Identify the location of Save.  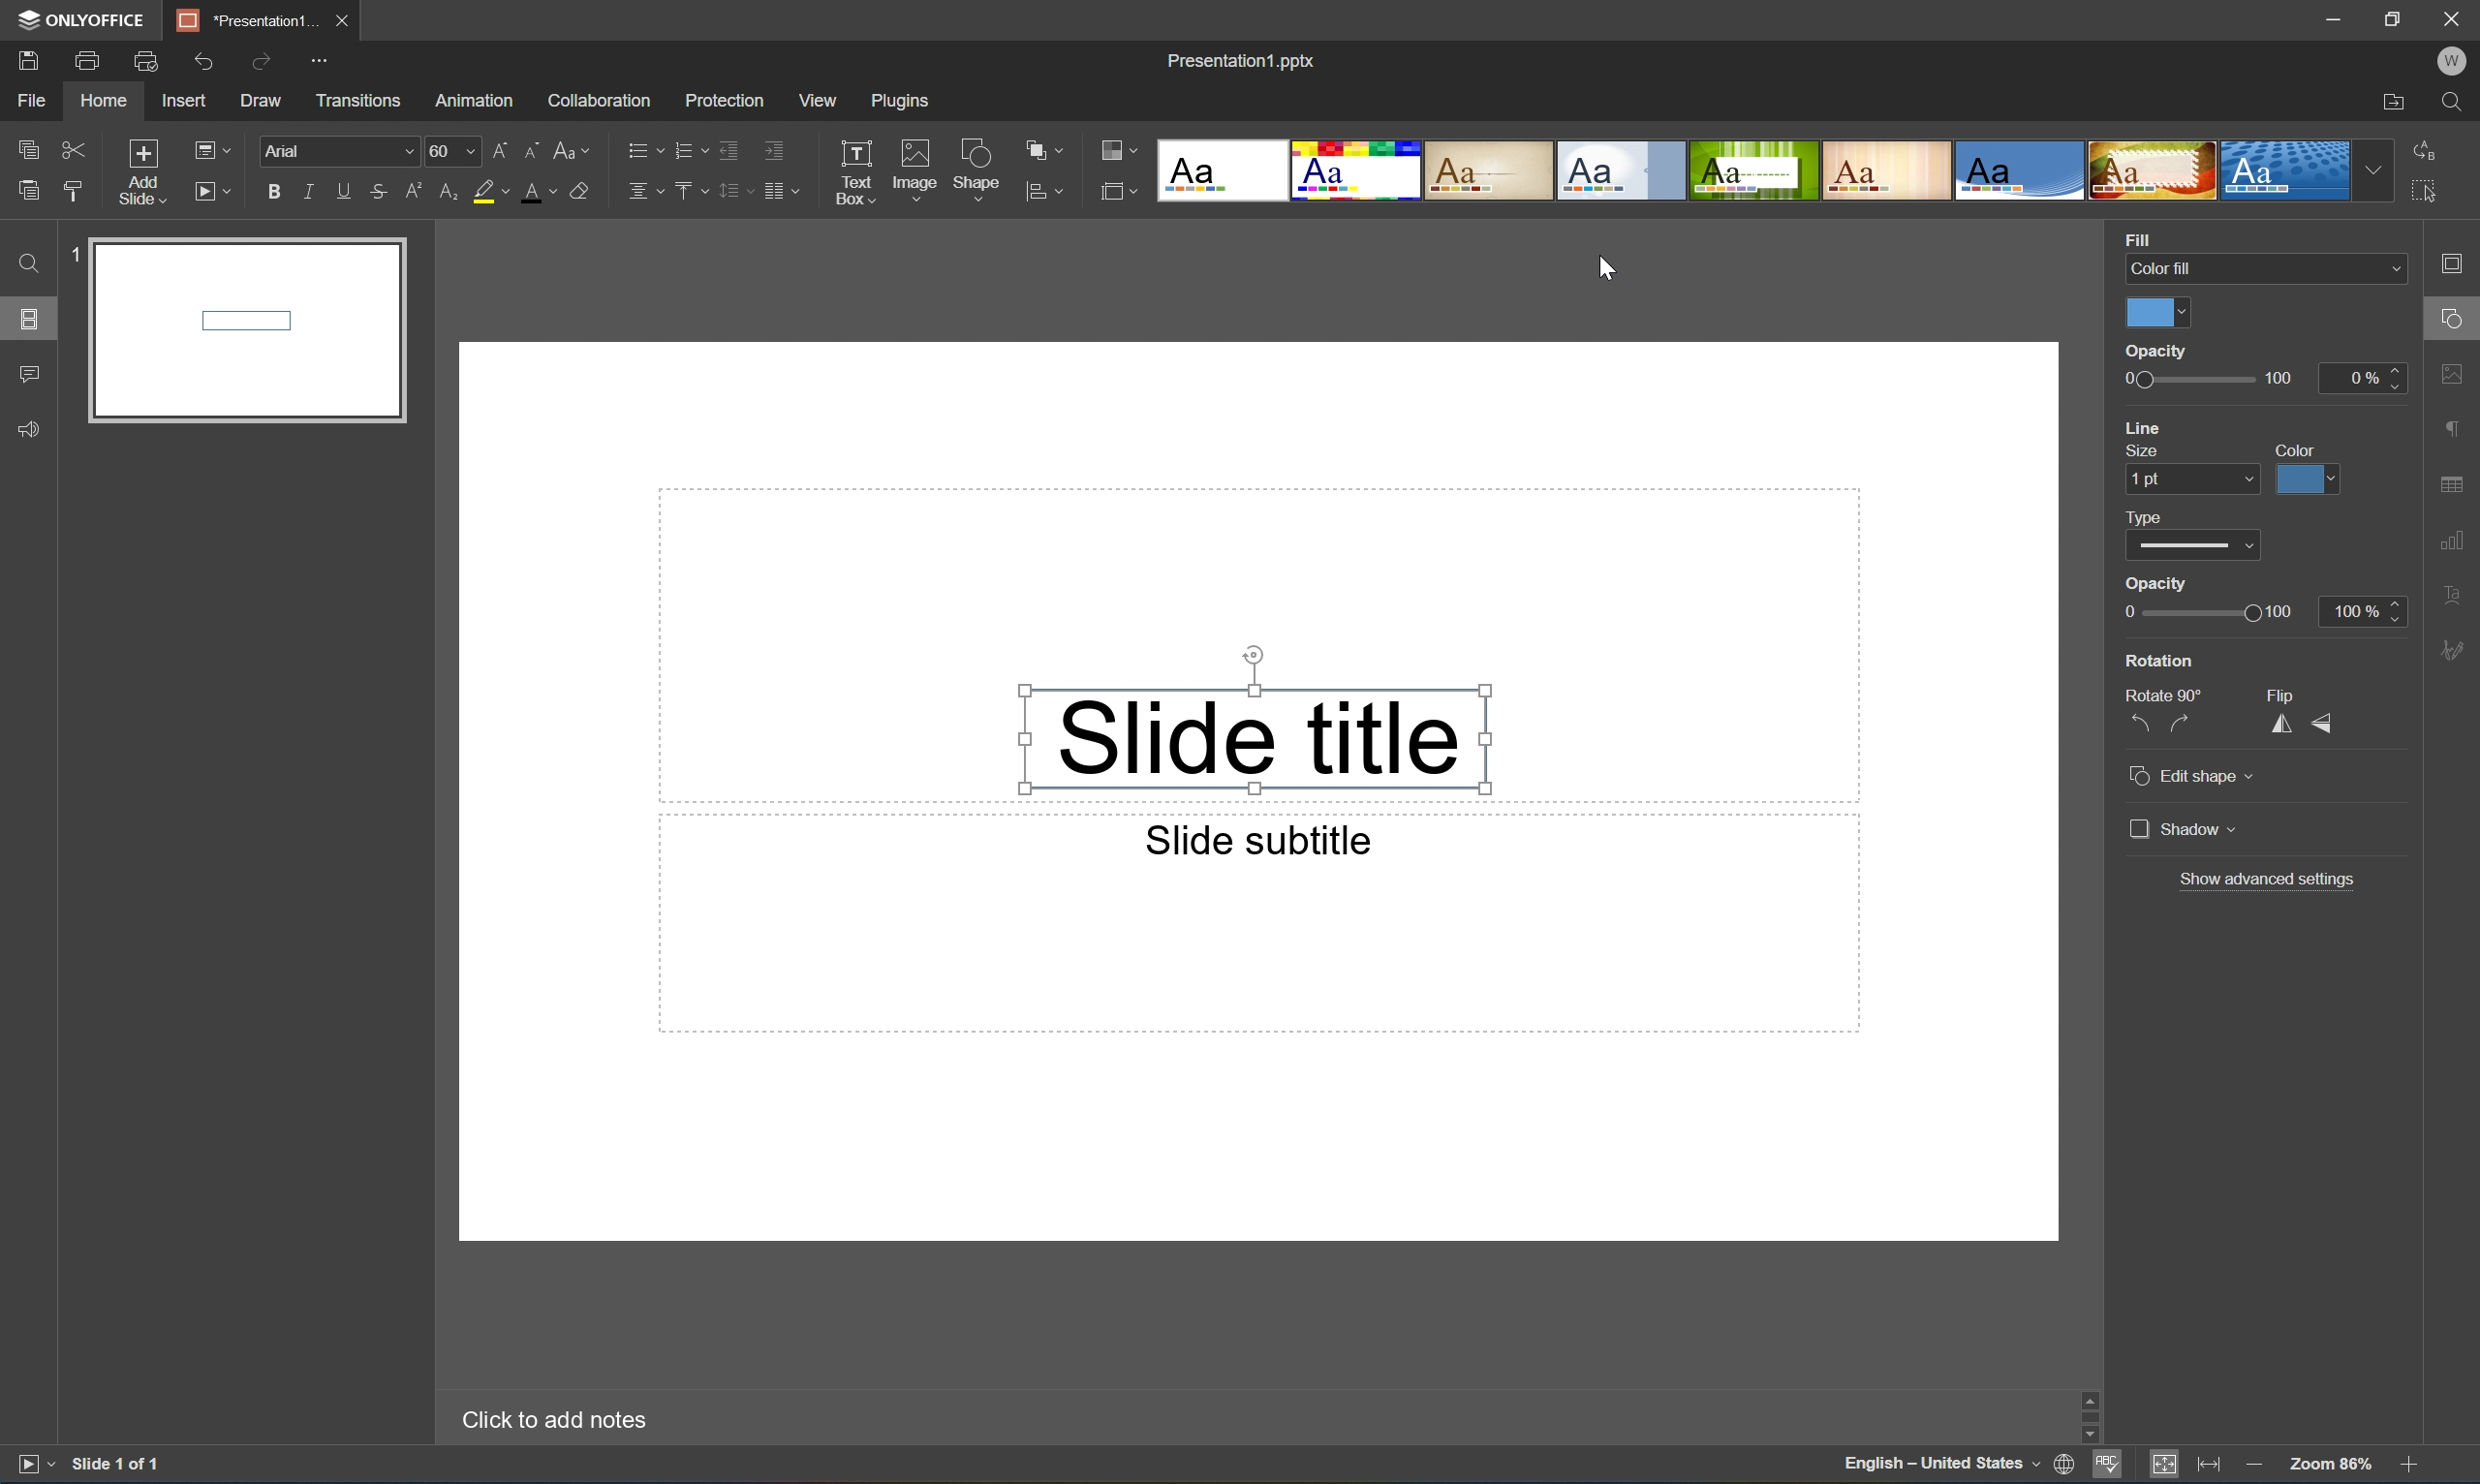
(33, 61).